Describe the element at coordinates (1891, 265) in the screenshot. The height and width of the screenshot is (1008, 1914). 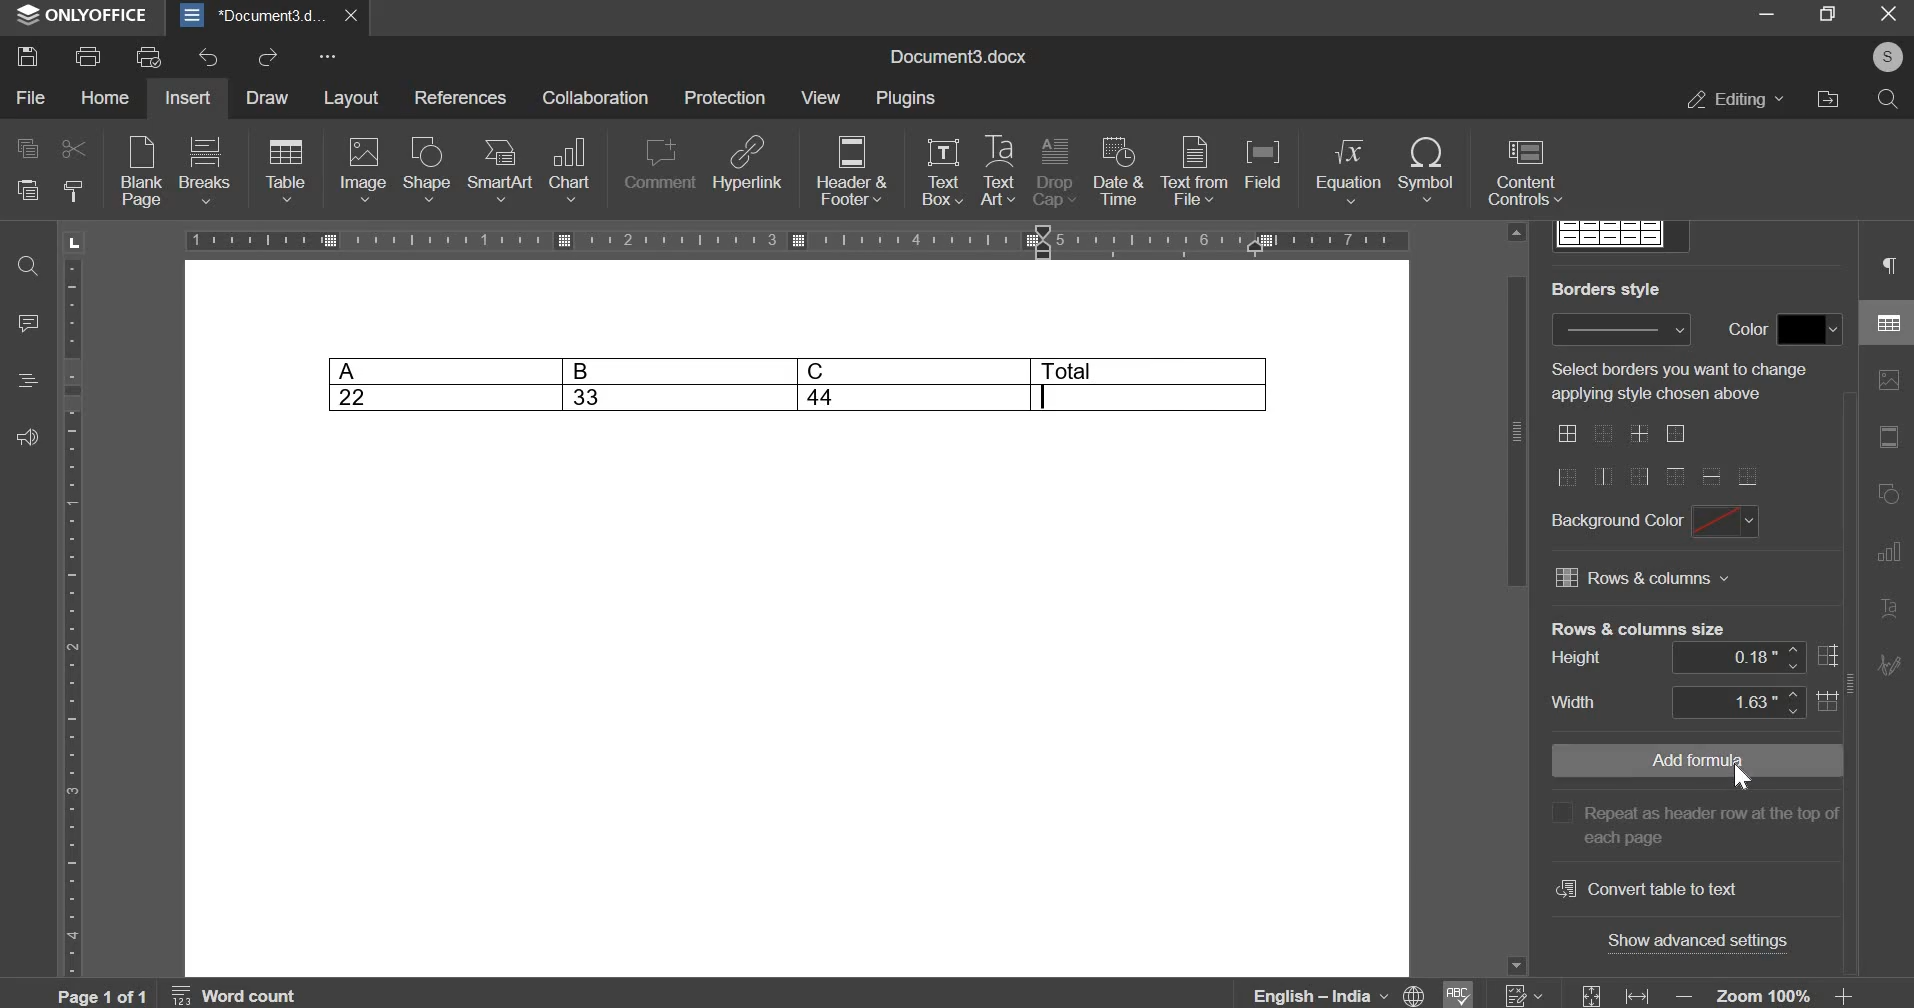
I see `paragraph settings` at that location.